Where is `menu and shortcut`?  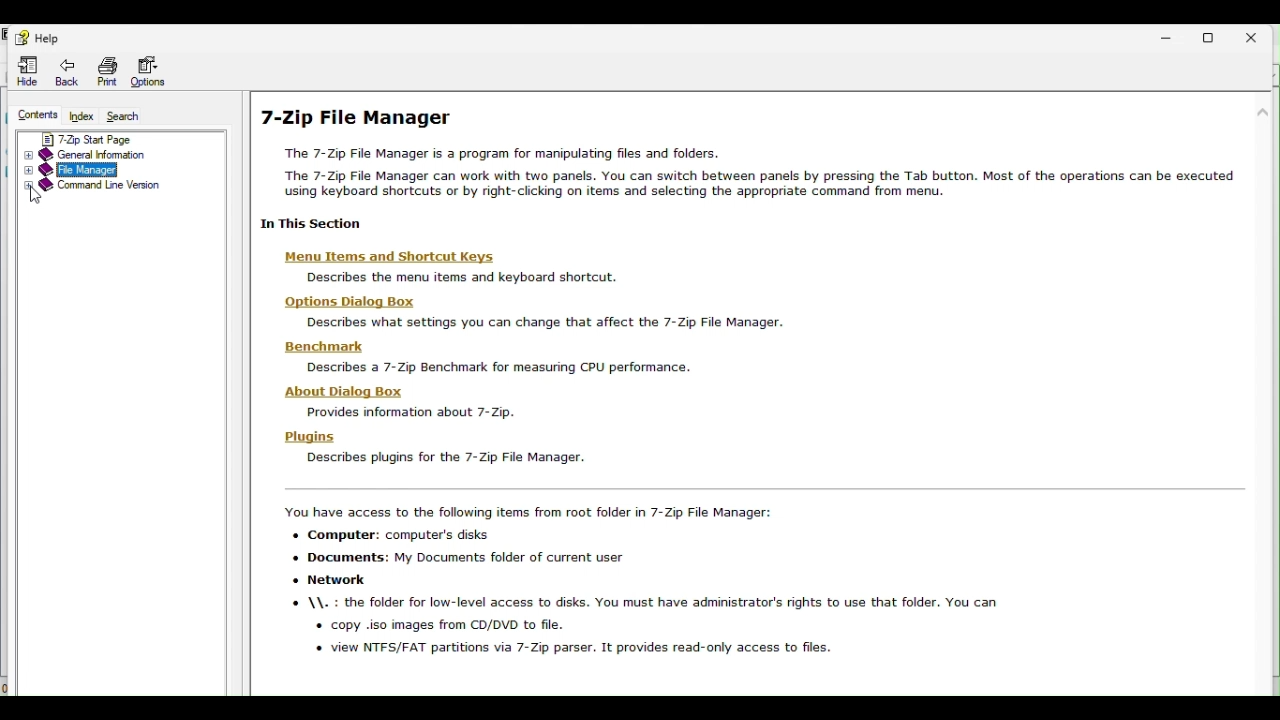 menu and shortcut is located at coordinates (407, 257).